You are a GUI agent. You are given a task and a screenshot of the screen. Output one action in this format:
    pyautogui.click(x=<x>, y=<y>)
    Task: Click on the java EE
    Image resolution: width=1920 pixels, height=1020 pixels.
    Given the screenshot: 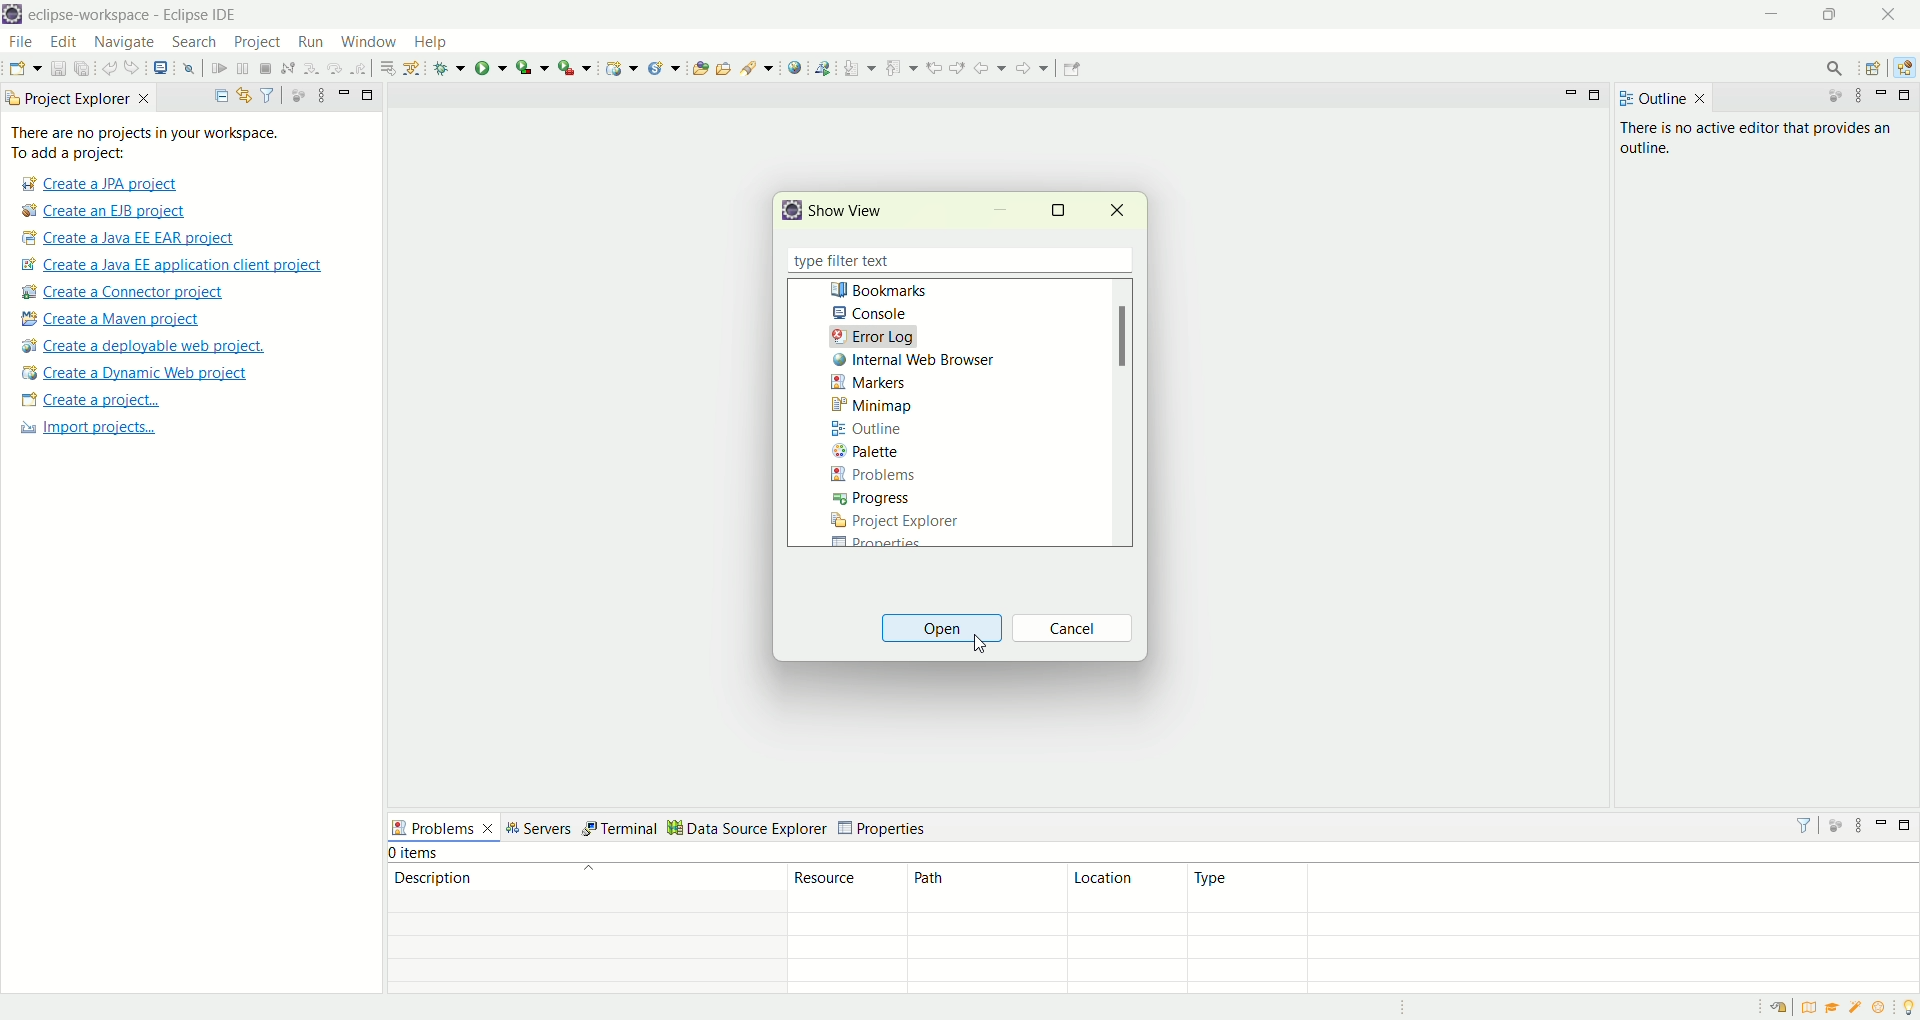 What is the action you would take?
    pyautogui.click(x=1904, y=64)
    